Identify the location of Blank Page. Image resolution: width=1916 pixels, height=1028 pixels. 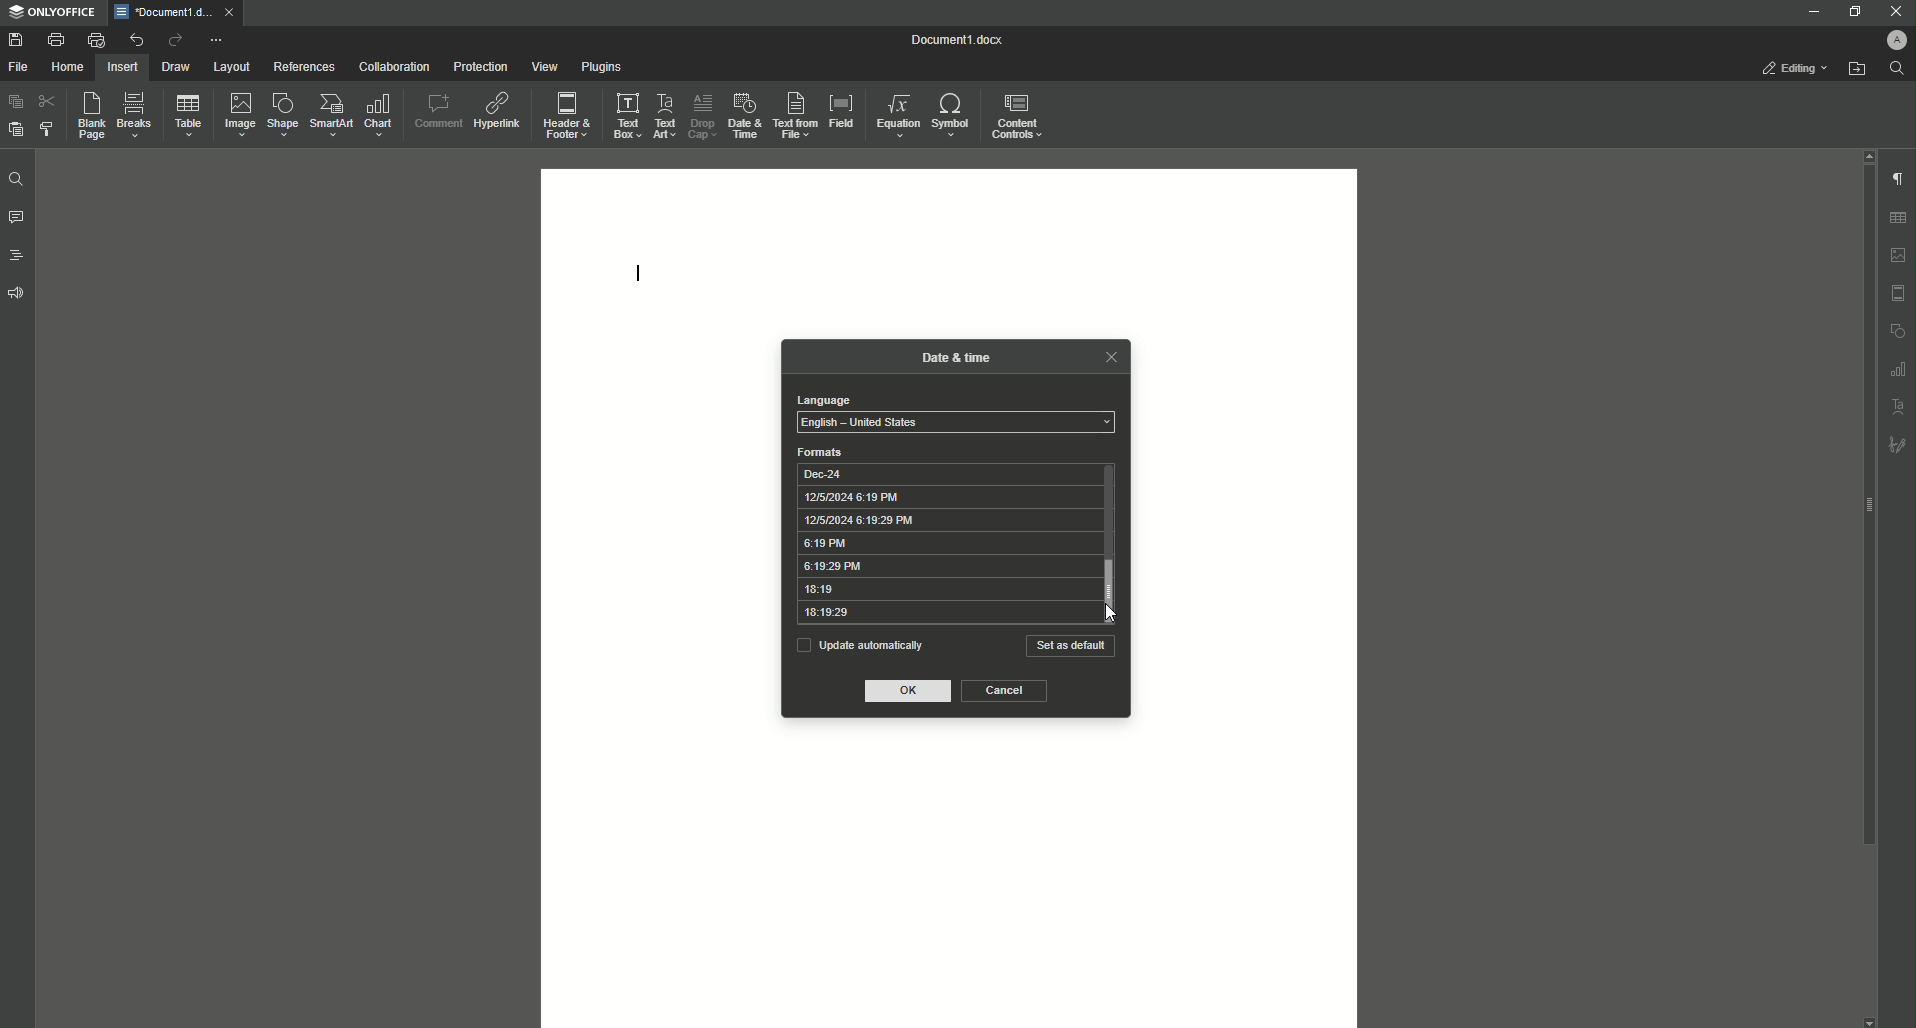
(86, 116).